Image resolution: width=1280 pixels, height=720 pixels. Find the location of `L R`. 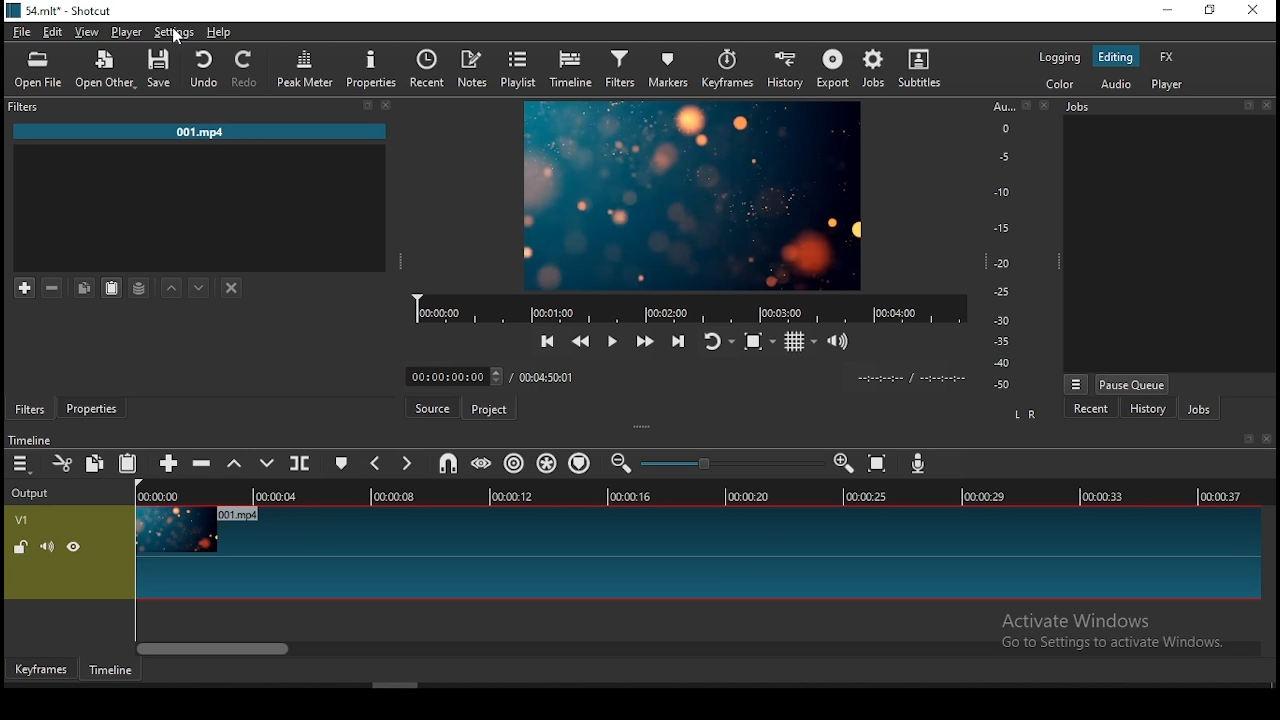

L R is located at coordinates (1027, 415).